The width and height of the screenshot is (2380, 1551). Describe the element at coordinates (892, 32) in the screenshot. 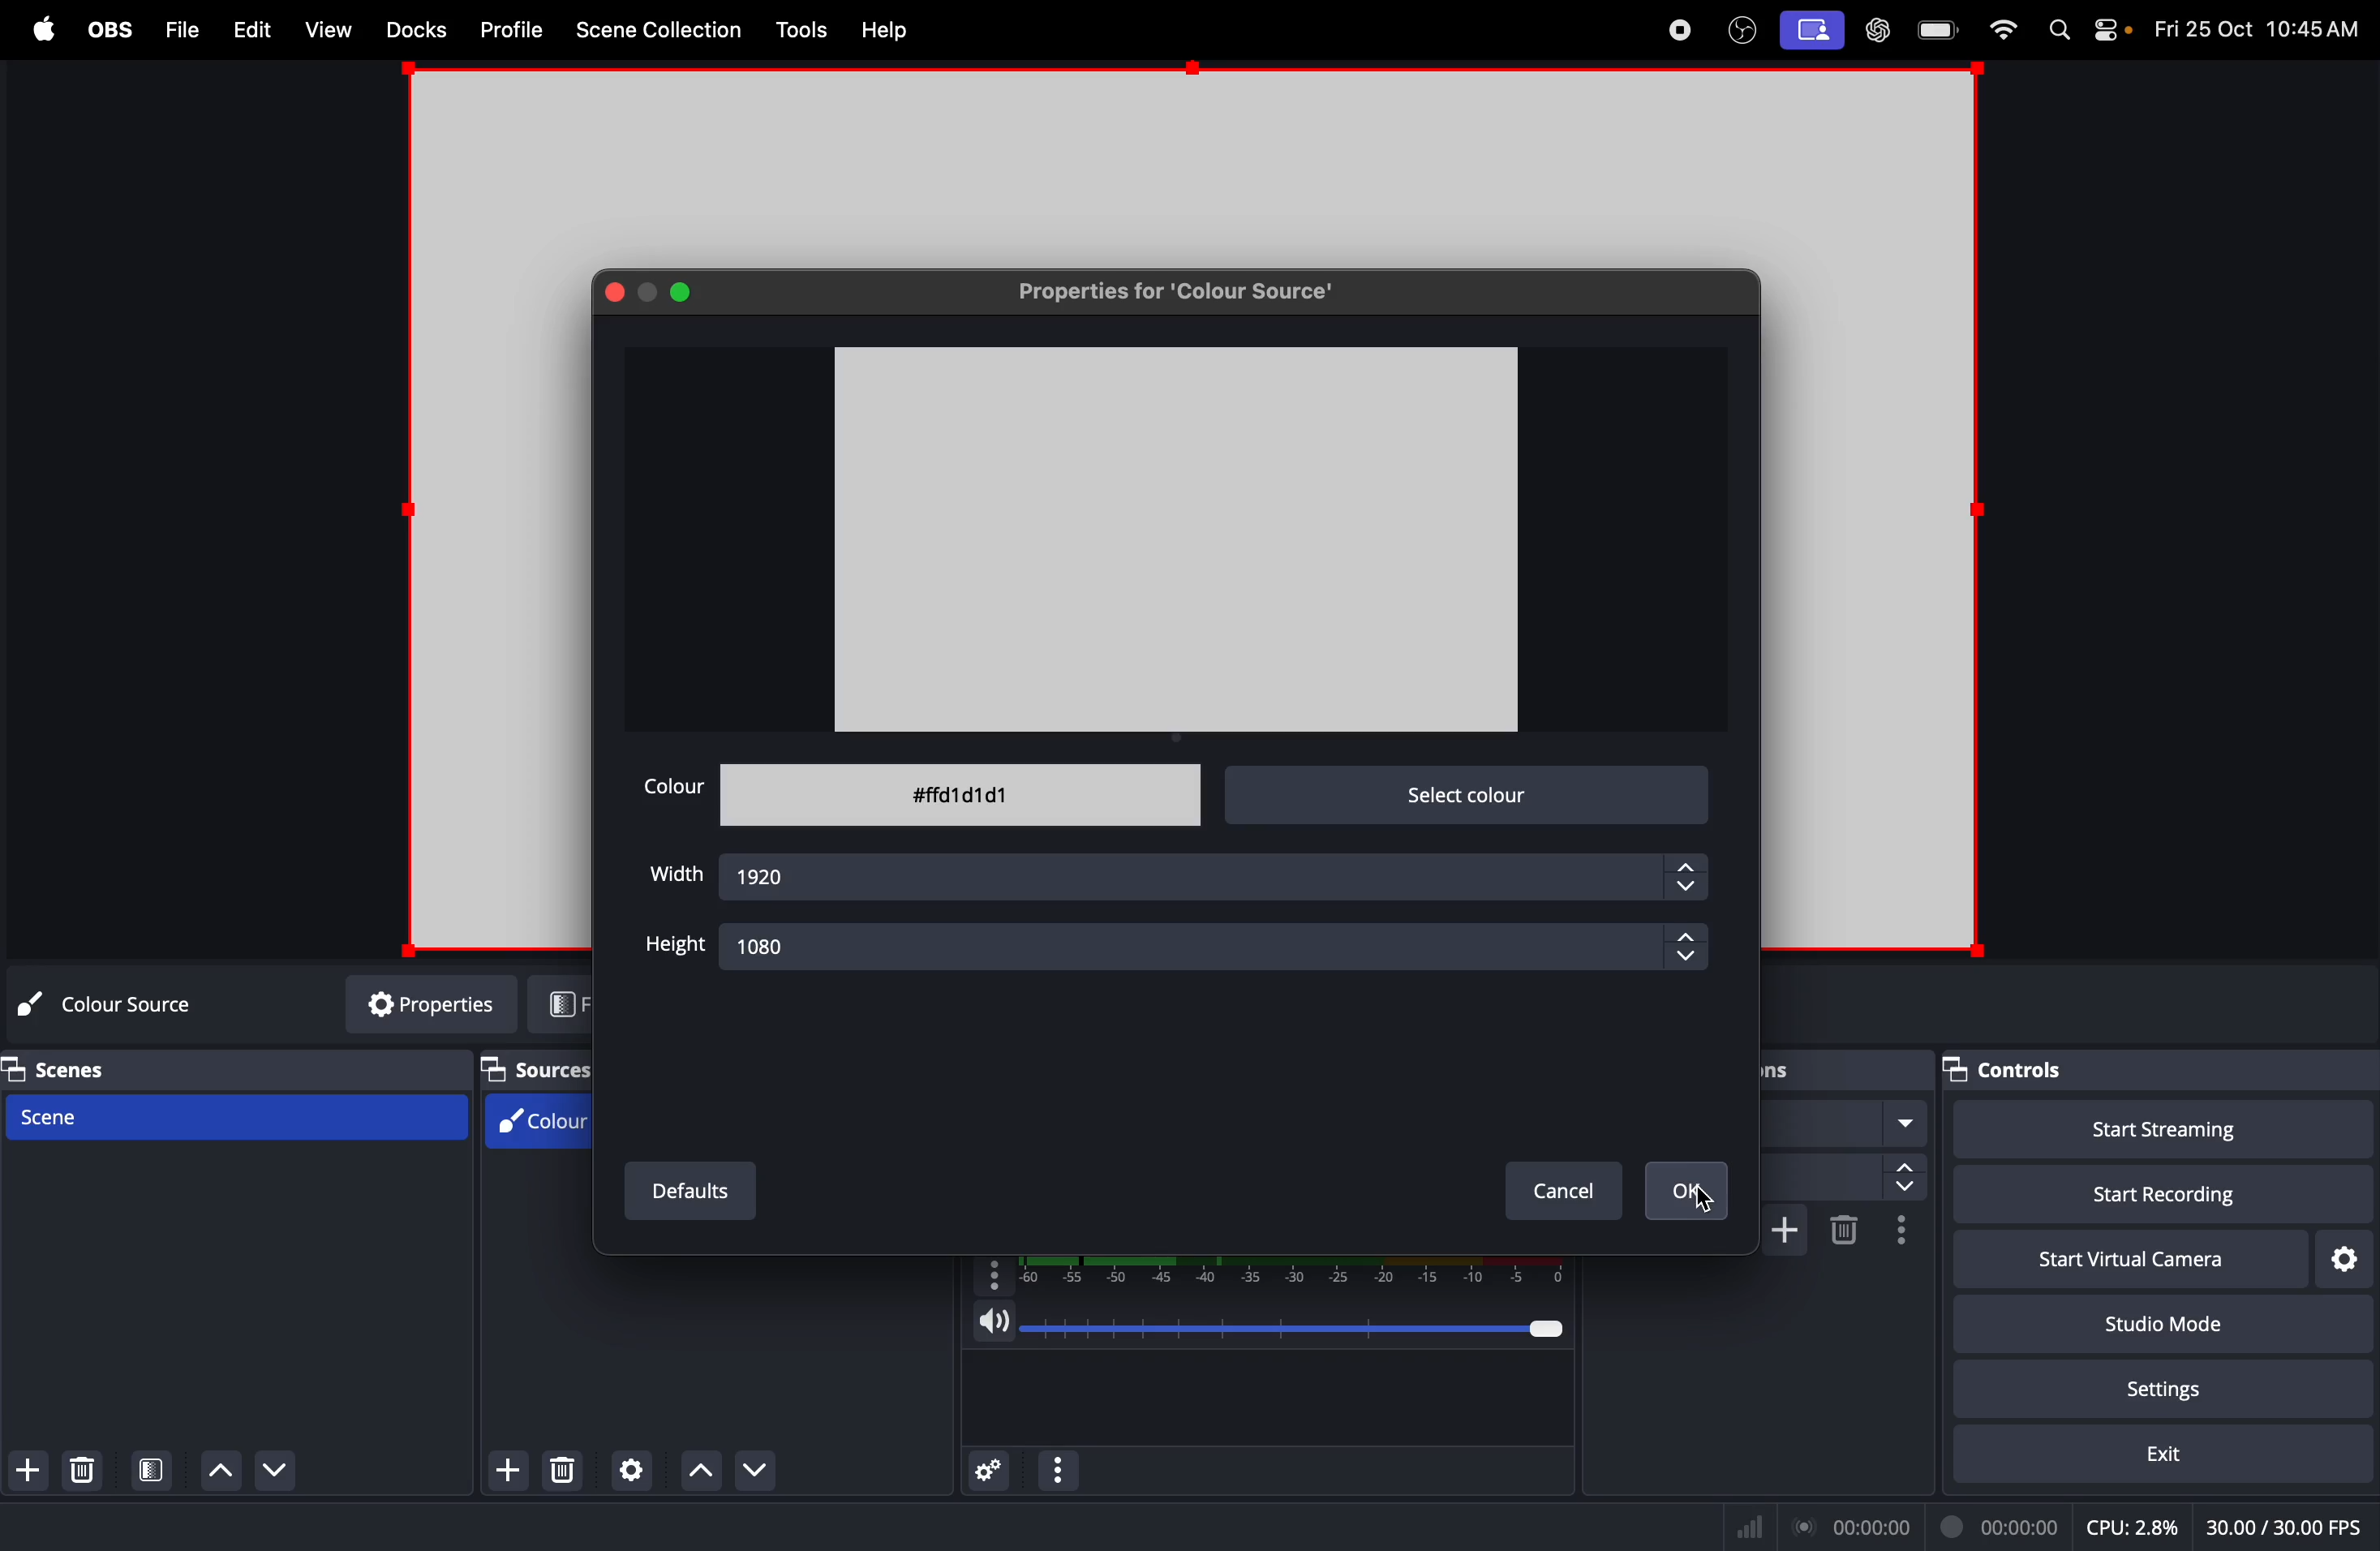

I see `help` at that location.